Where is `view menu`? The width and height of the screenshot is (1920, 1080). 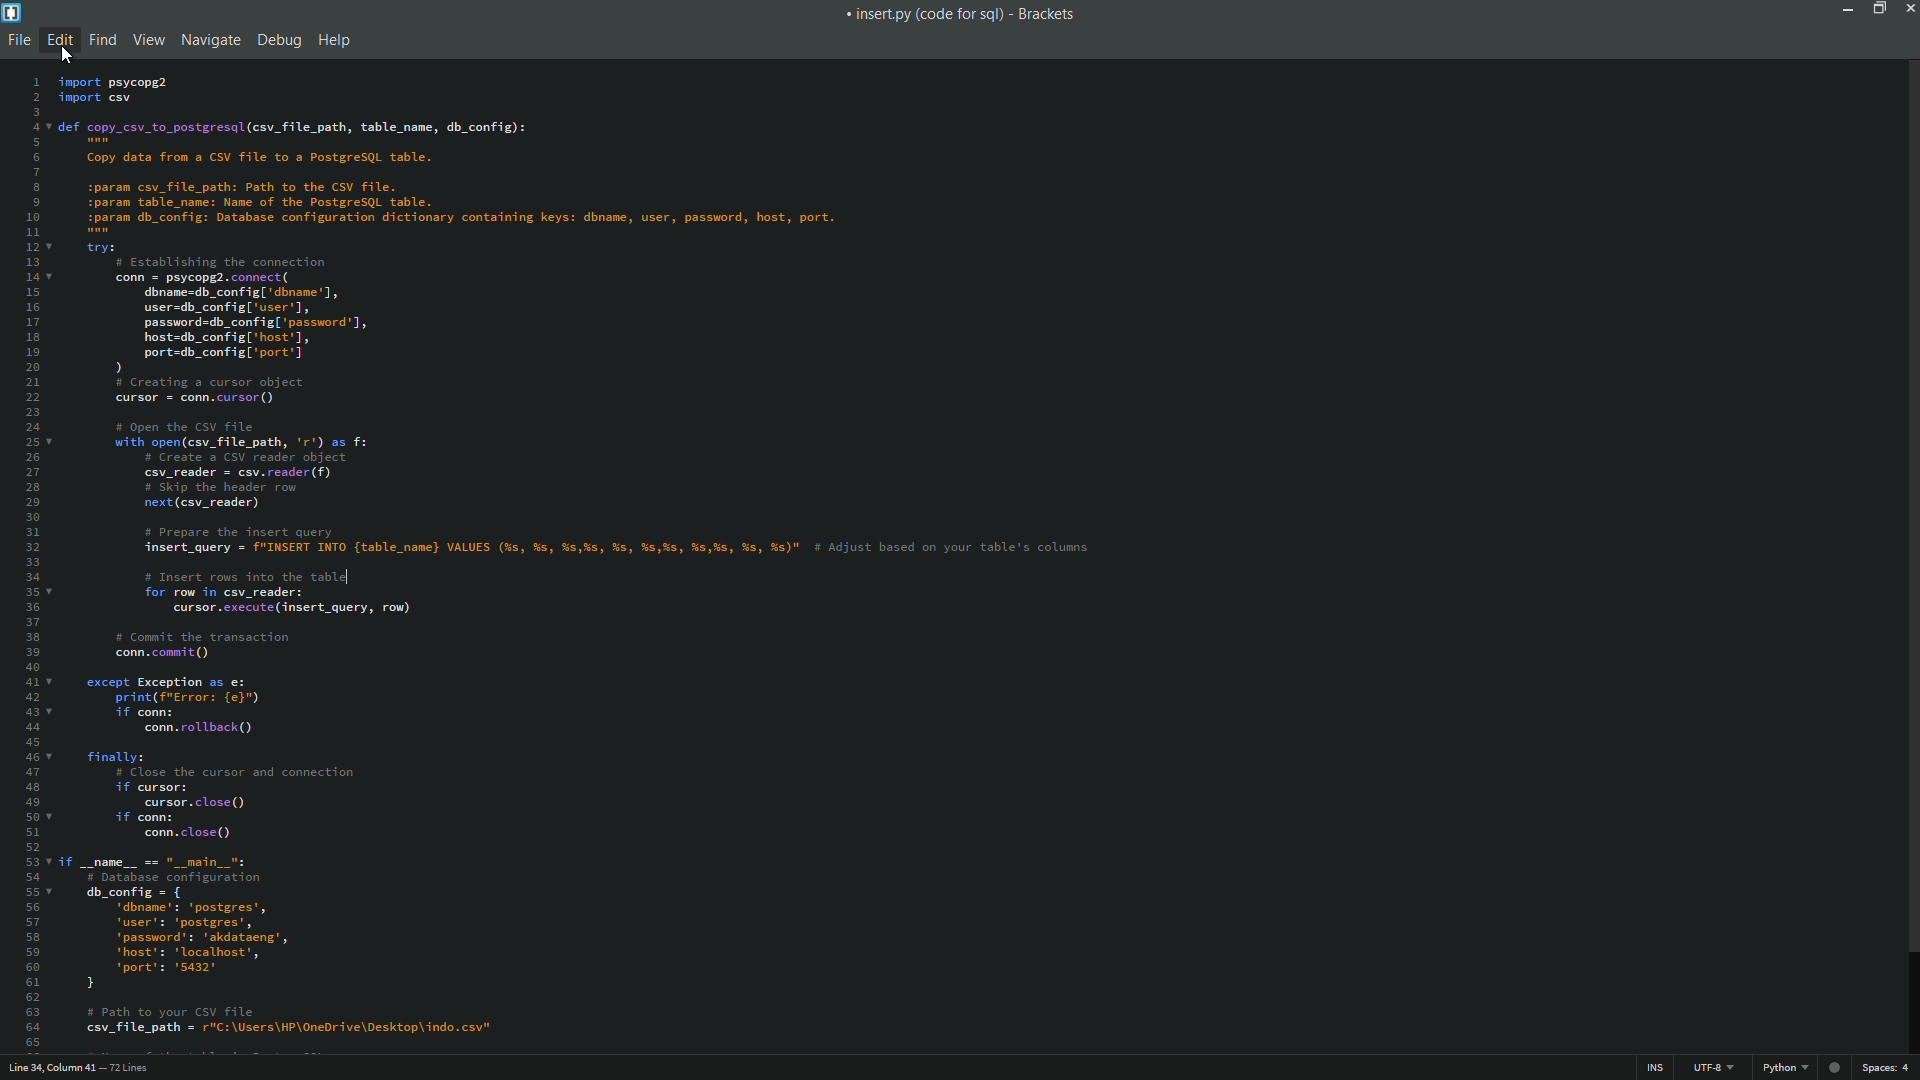 view menu is located at coordinates (146, 39).